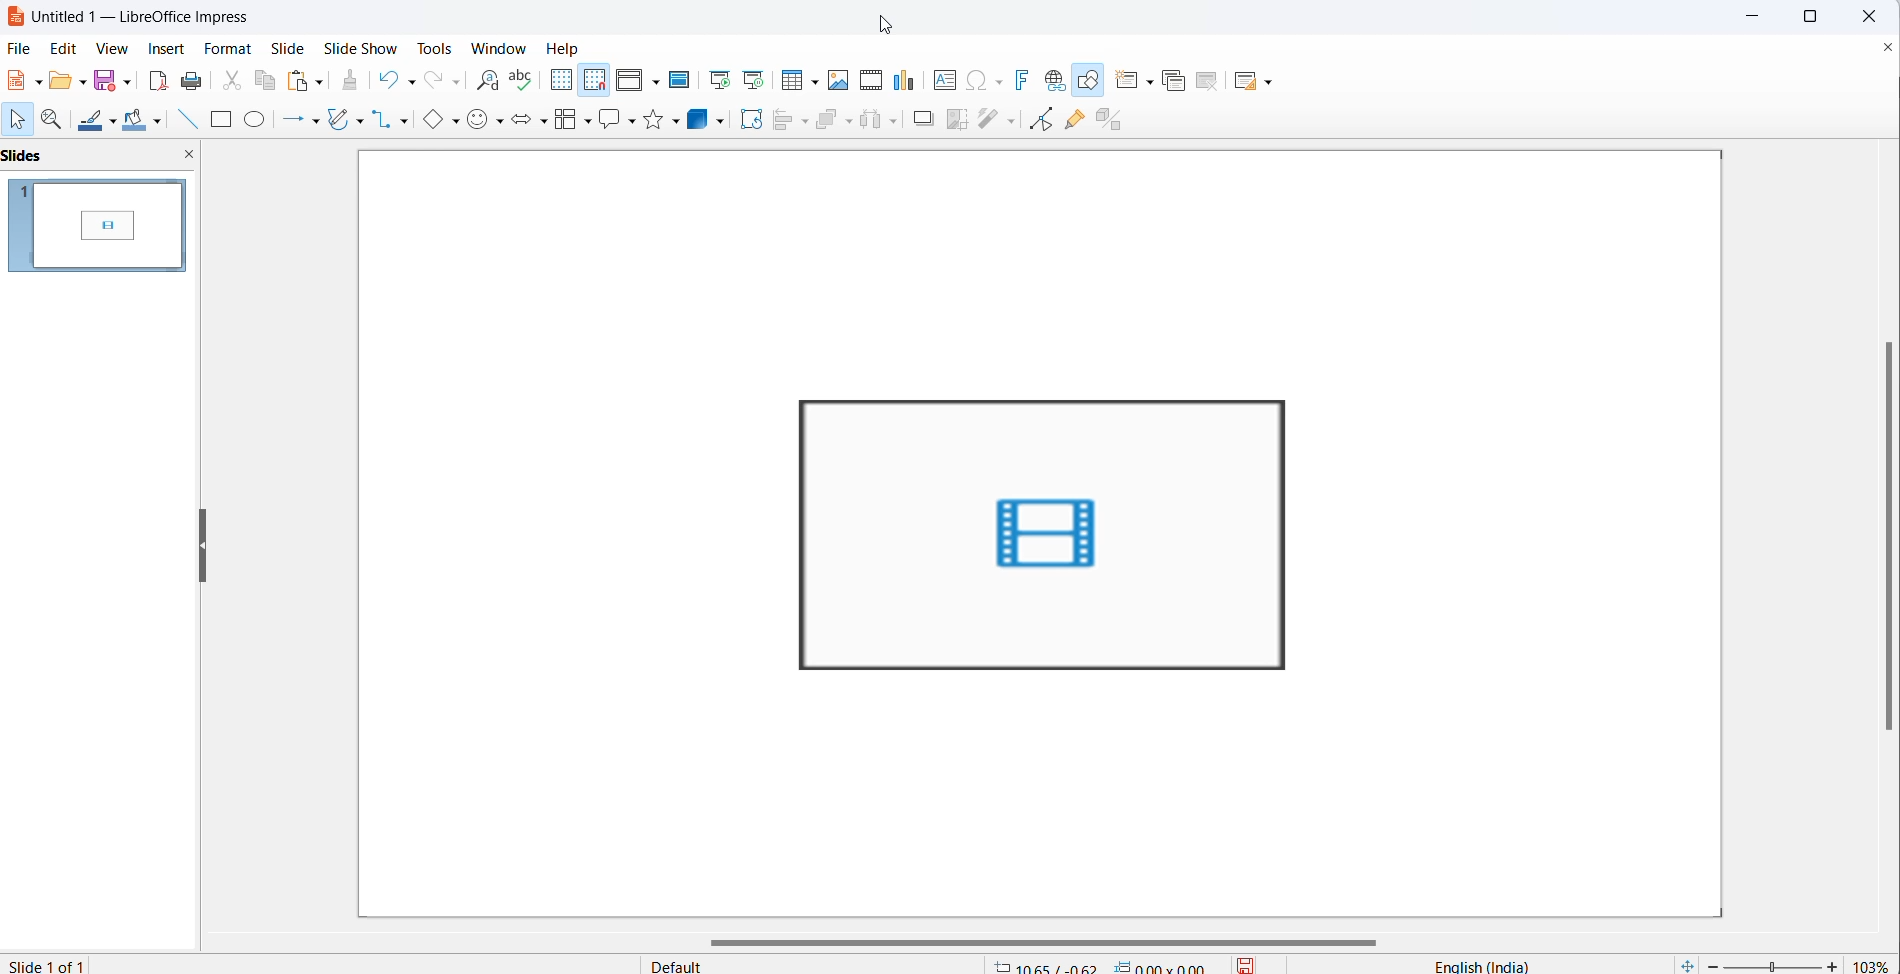 This screenshot has height=974, width=1900. What do you see at coordinates (116, 47) in the screenshot?
I see `view` at bounding box center [116, 47].